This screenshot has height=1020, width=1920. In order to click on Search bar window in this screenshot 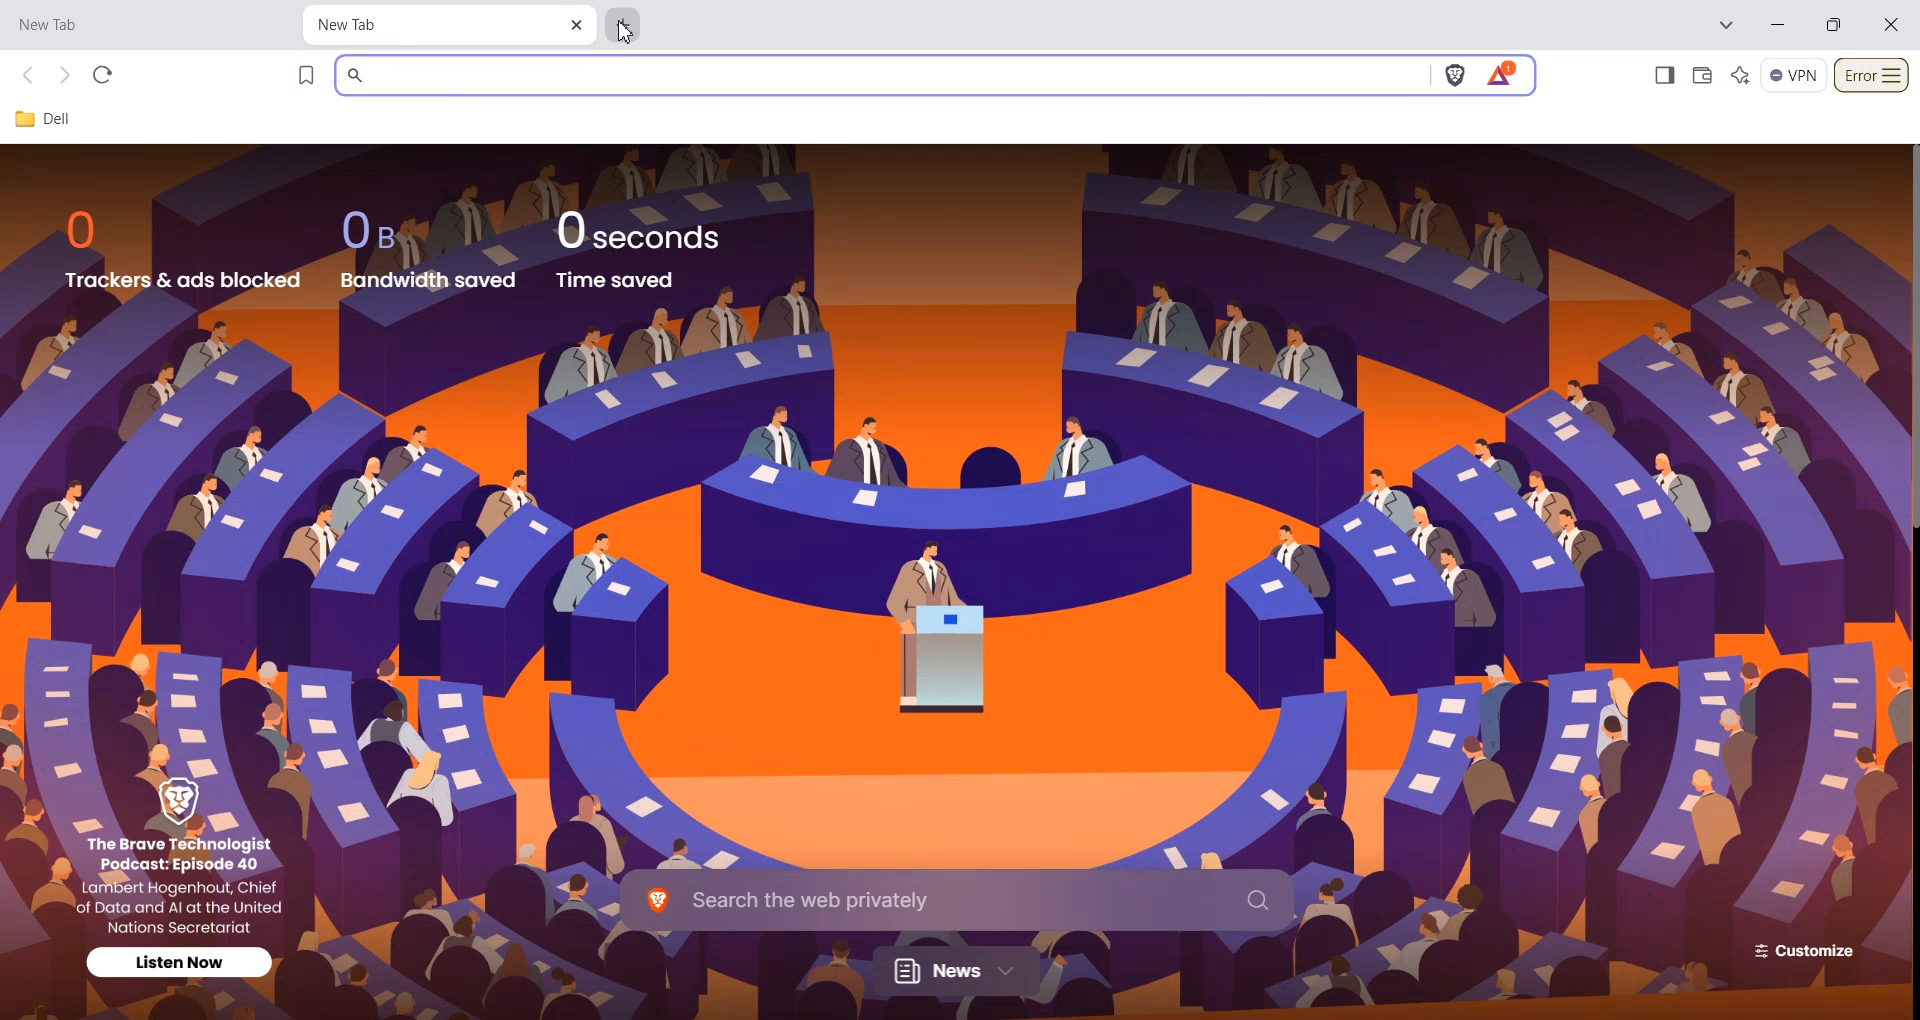, I will do `click(880, 75)`.